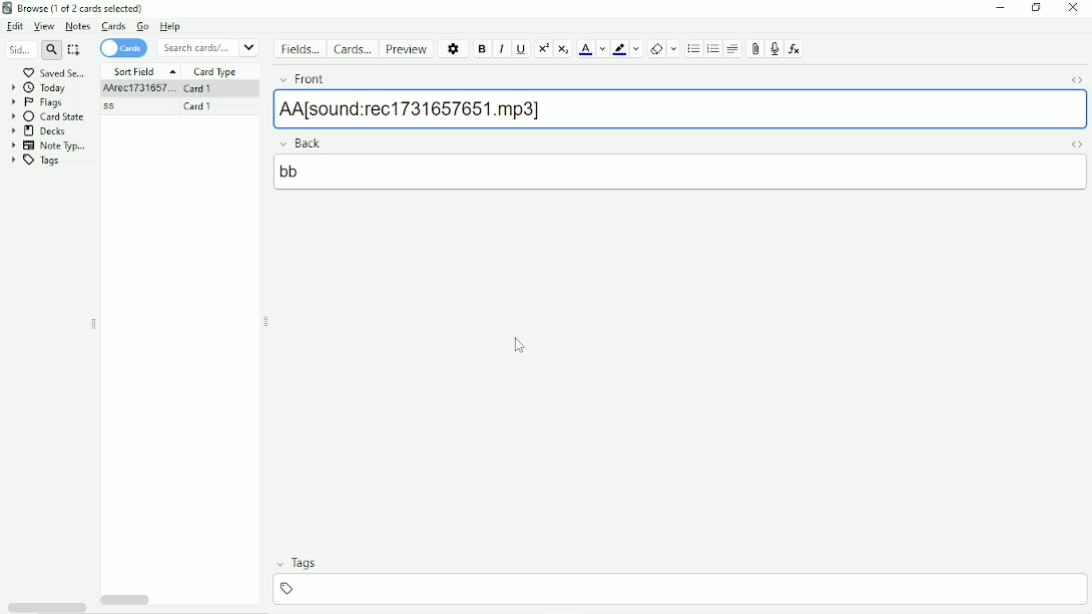  What do you see at coordinates (46, 606) in the screenshot?
I see `Horizontal scrollbar` at bounding box center [46, 606].